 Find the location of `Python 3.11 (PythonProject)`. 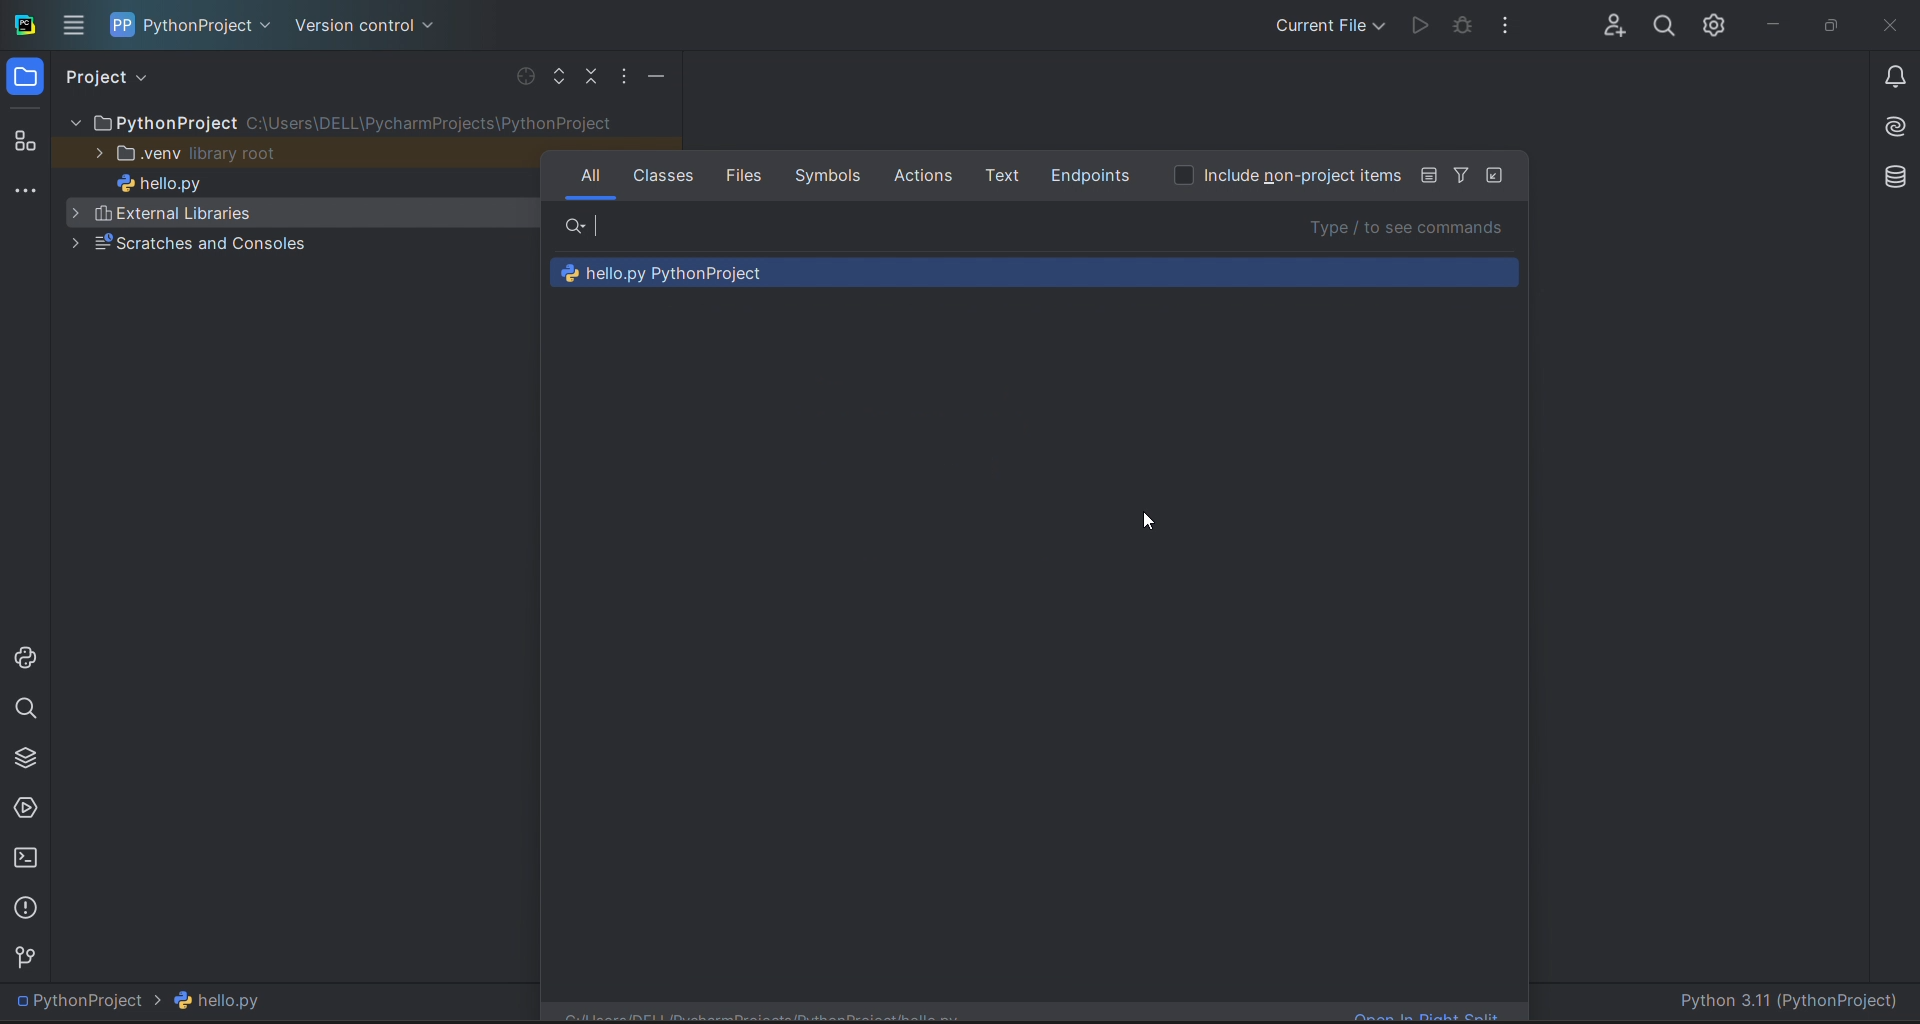

Python 3.11 (PythonProject) is located at coordinates (1792, 1001).